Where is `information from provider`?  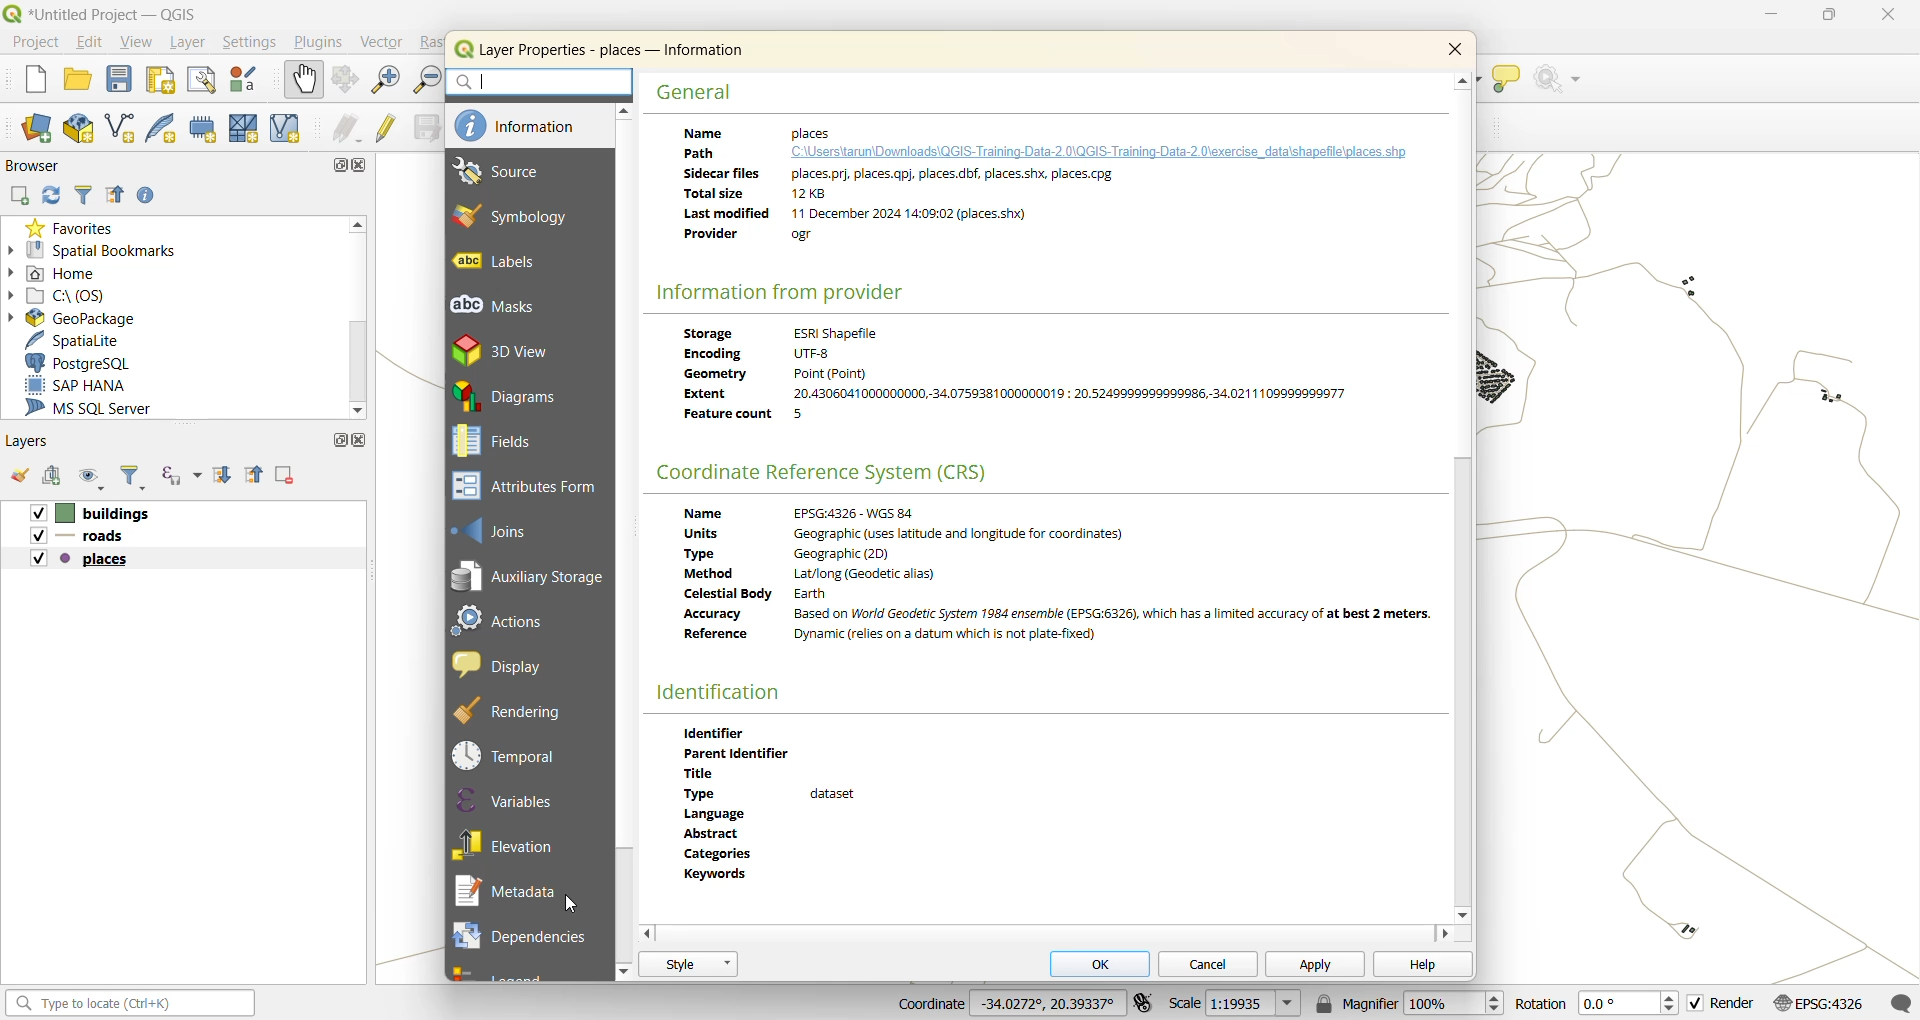
information from provider is located at coordinates (781, 293).